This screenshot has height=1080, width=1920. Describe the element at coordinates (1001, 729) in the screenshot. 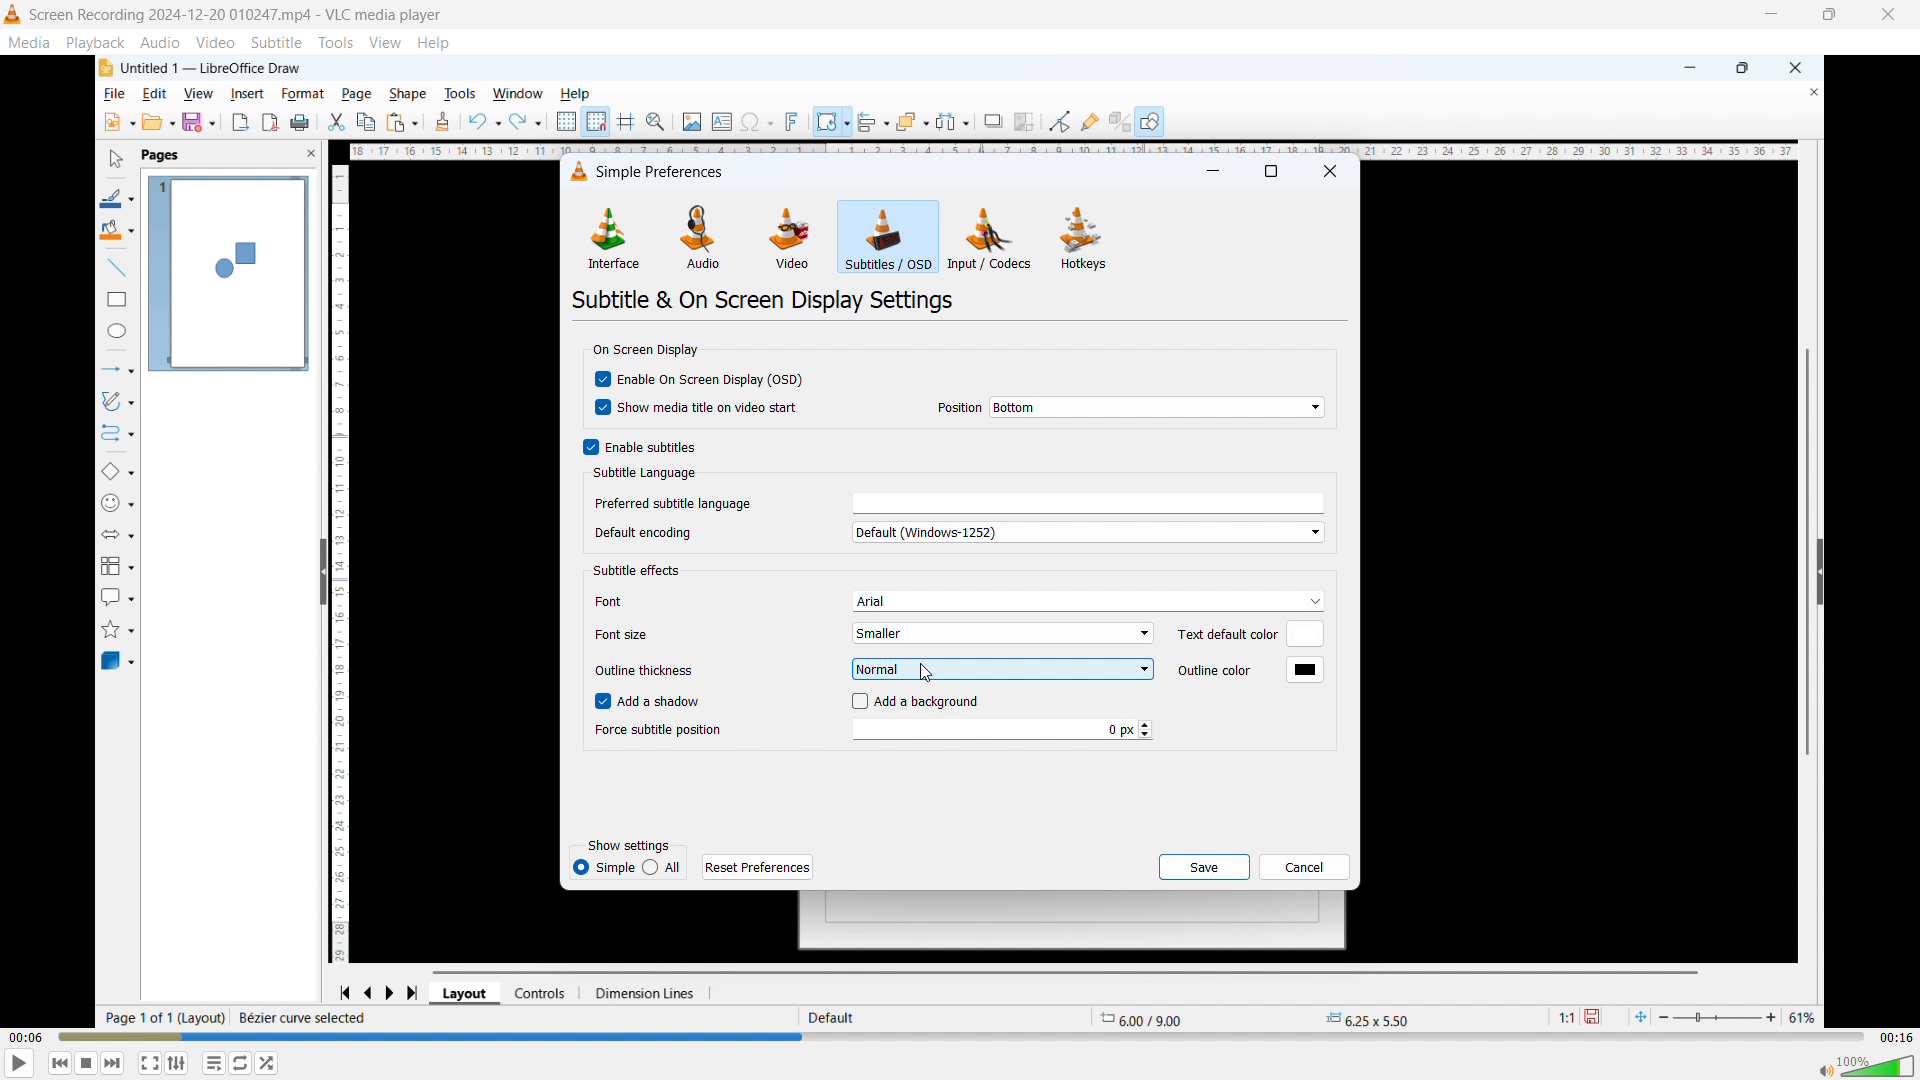

I see `Force subtitle position` at that location.